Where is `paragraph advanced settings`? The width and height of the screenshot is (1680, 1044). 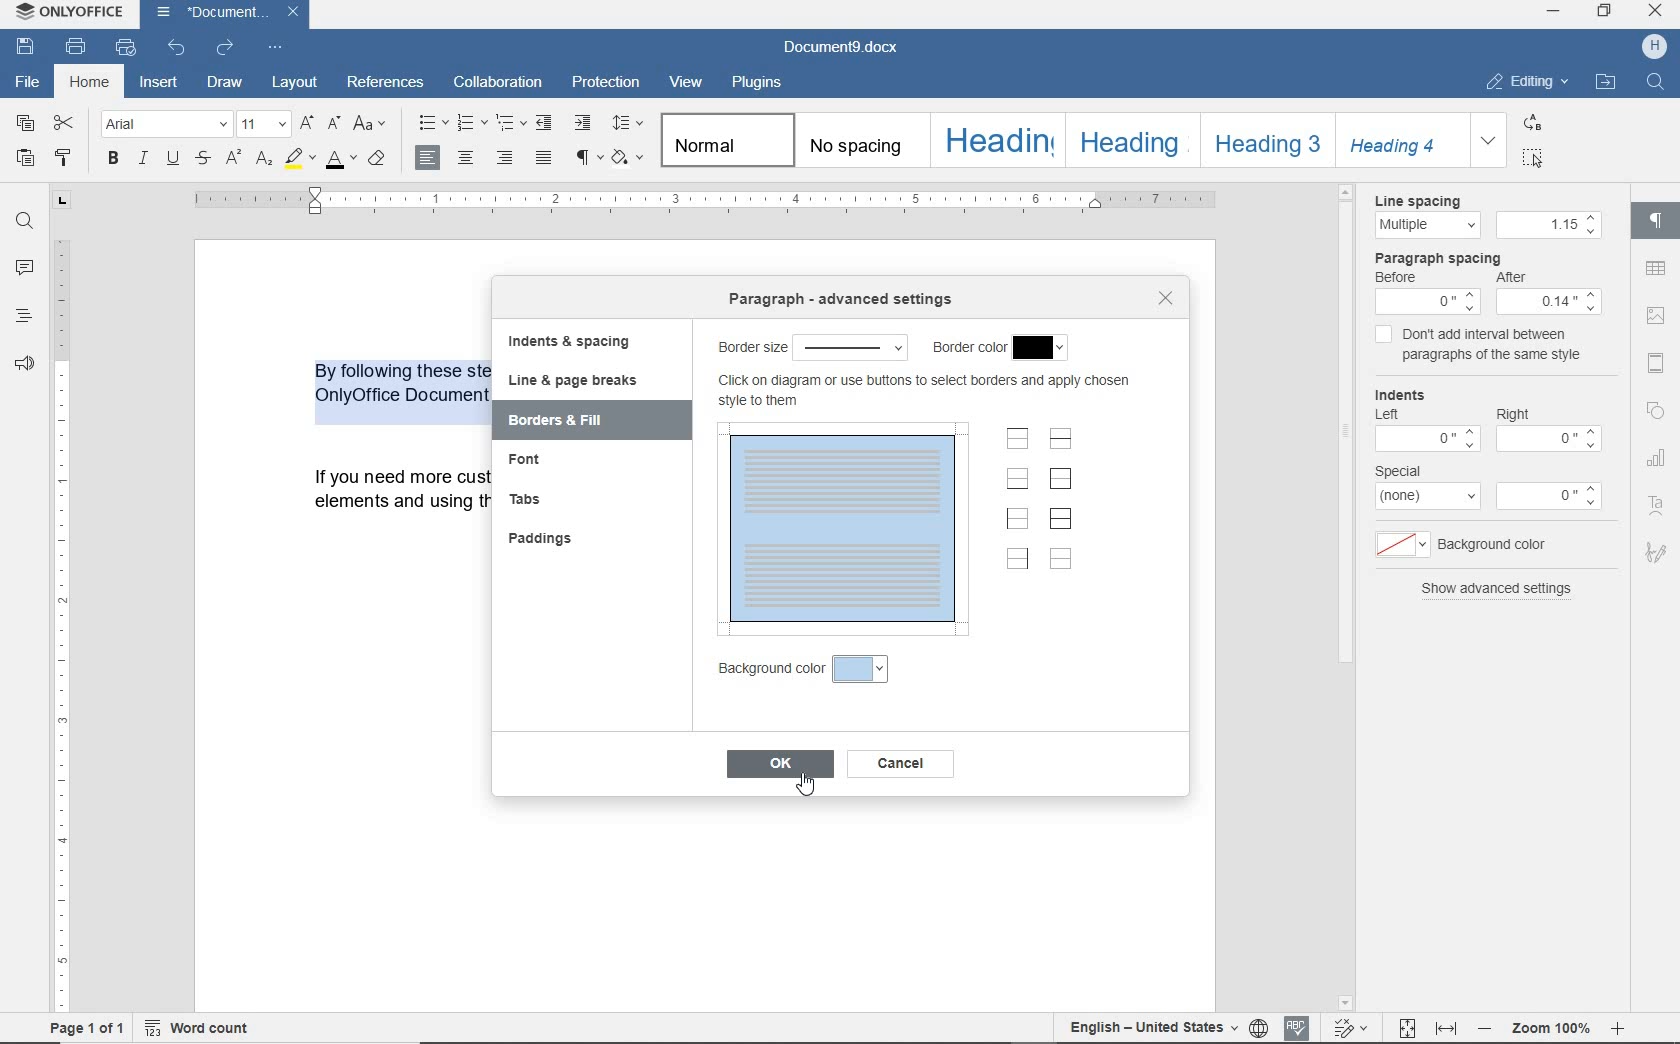 paragraph advanced settings is located at coordinates (842, 300).